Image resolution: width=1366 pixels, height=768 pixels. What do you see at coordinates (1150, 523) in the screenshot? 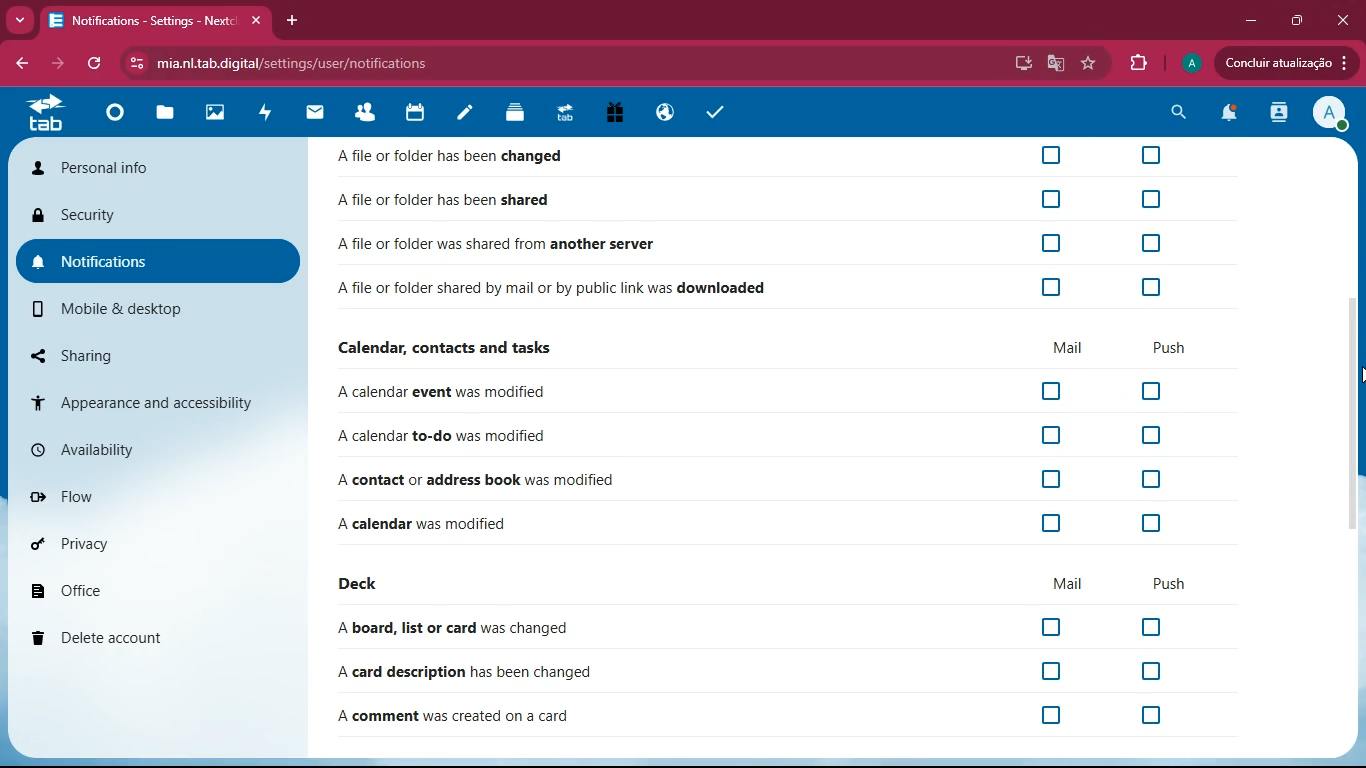
I see `off` at bounding box center [1150, 523].